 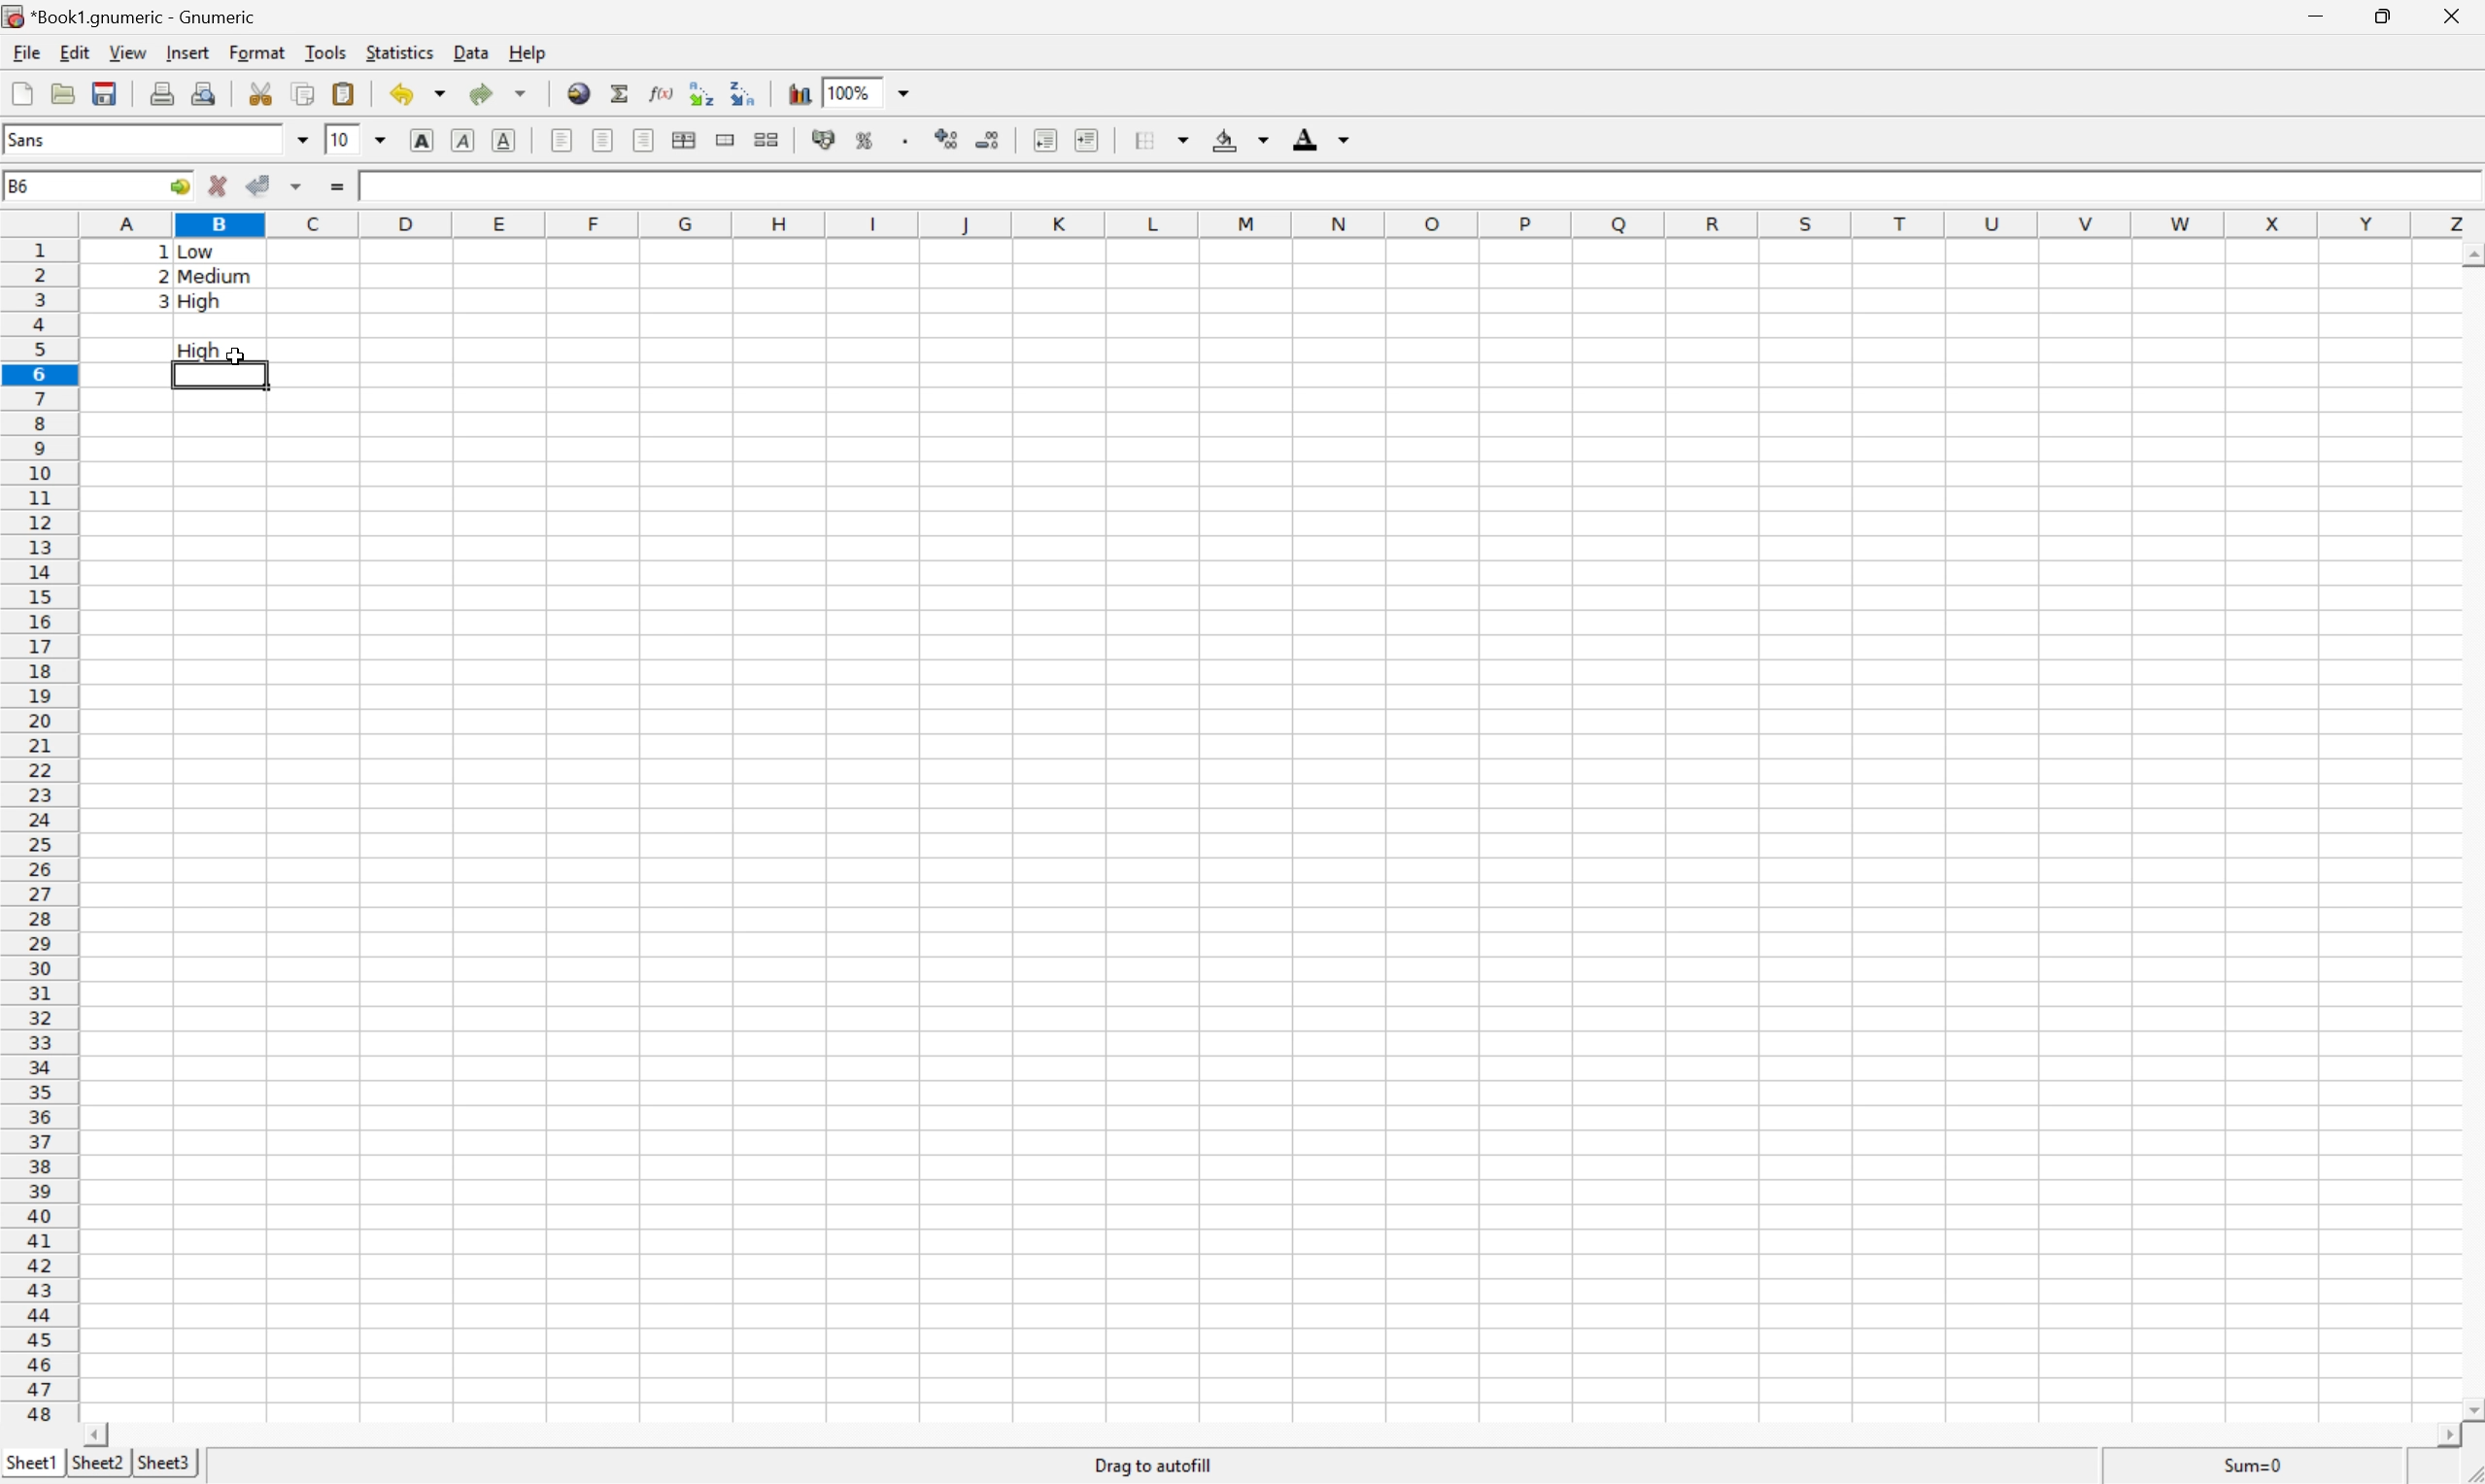 What do you see at coordinates (1156, 1466) in the screenshot?
I see `Drag to autofill` at bounding box center [1156, 1466].